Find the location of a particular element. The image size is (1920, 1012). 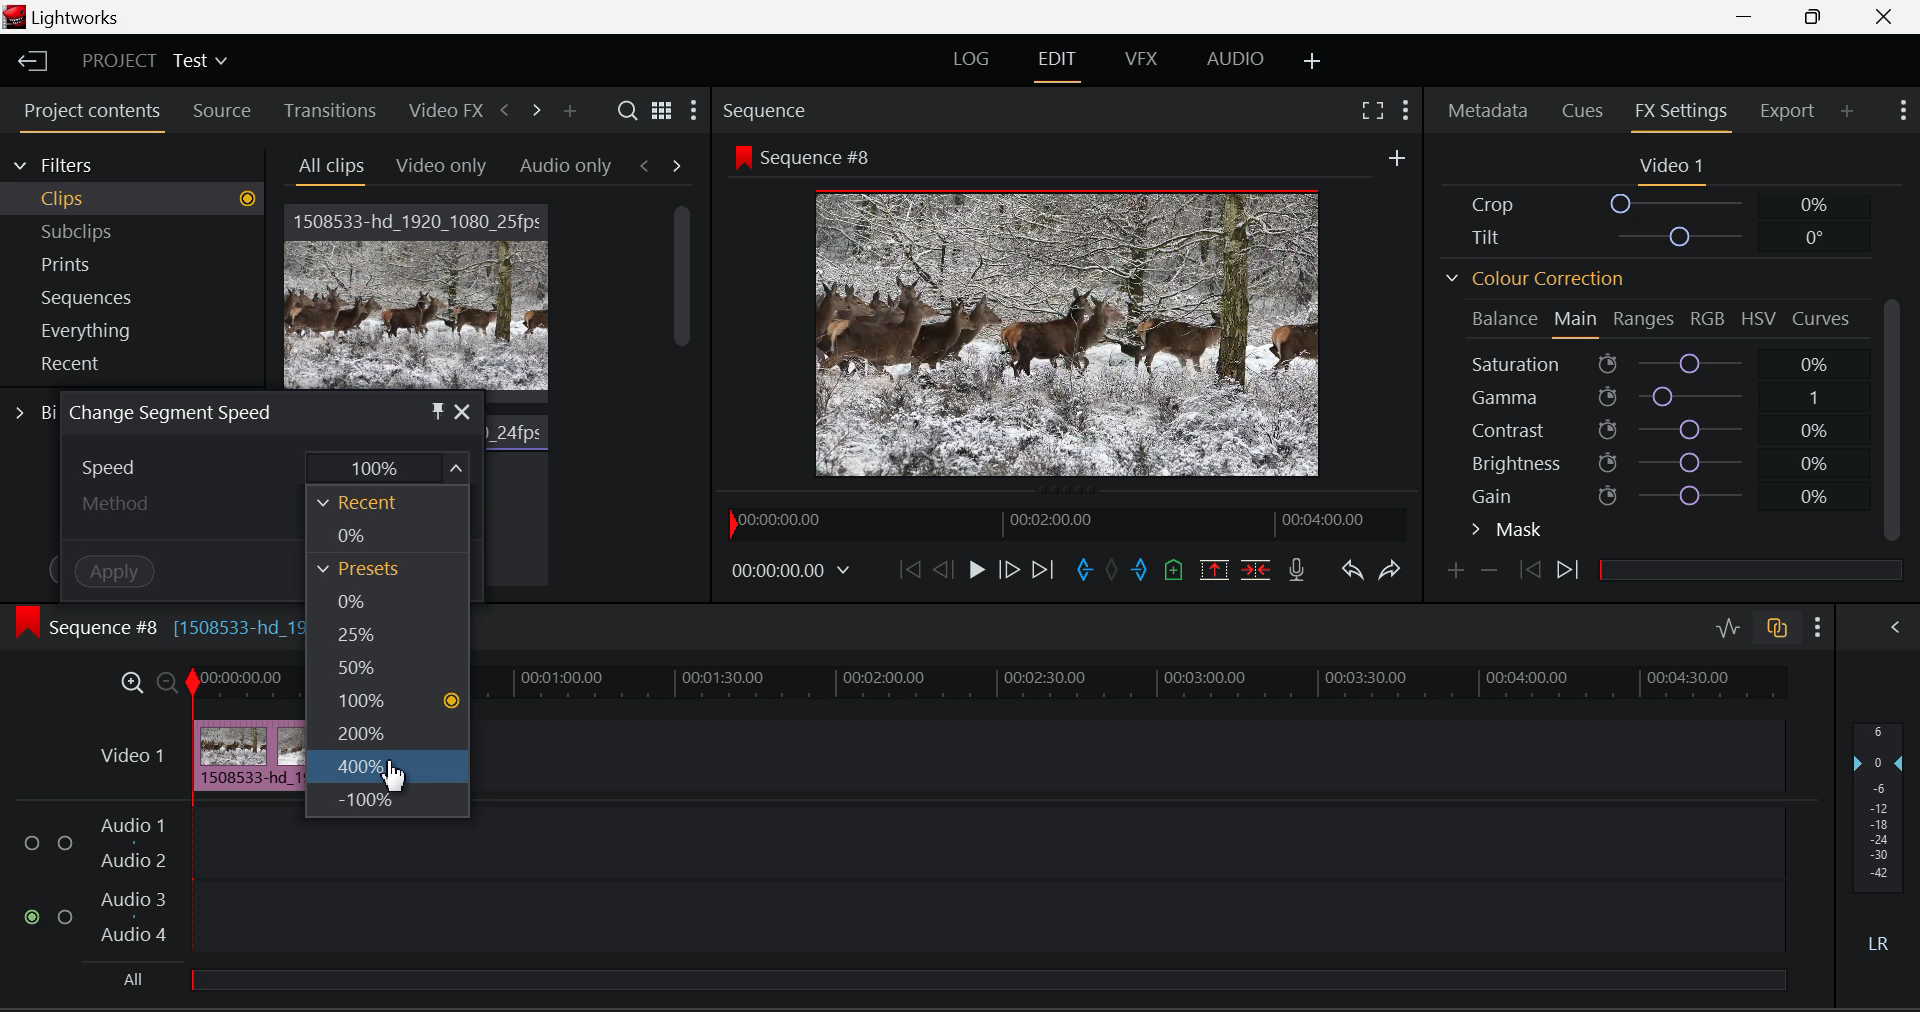

Video Frame Time is located at coordinates (788, 568).